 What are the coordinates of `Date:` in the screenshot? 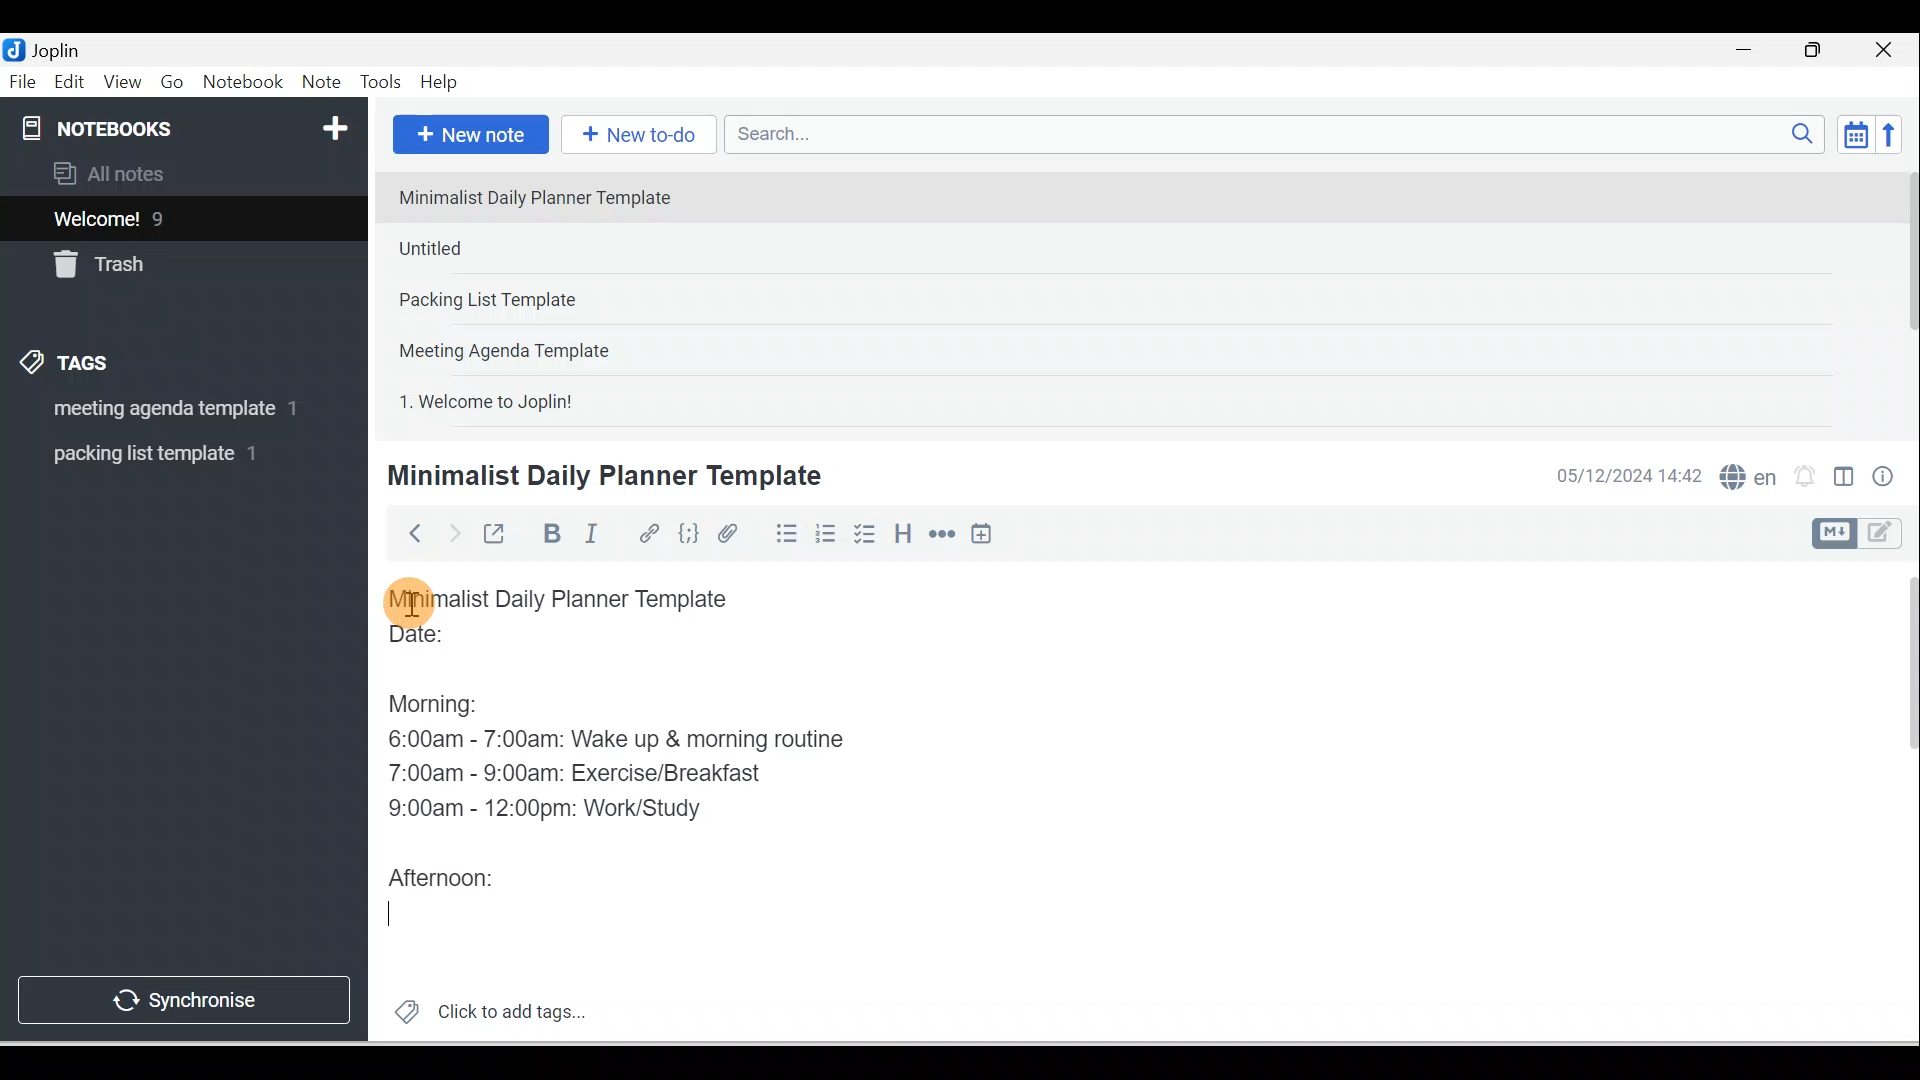 It's located at (473, 643).